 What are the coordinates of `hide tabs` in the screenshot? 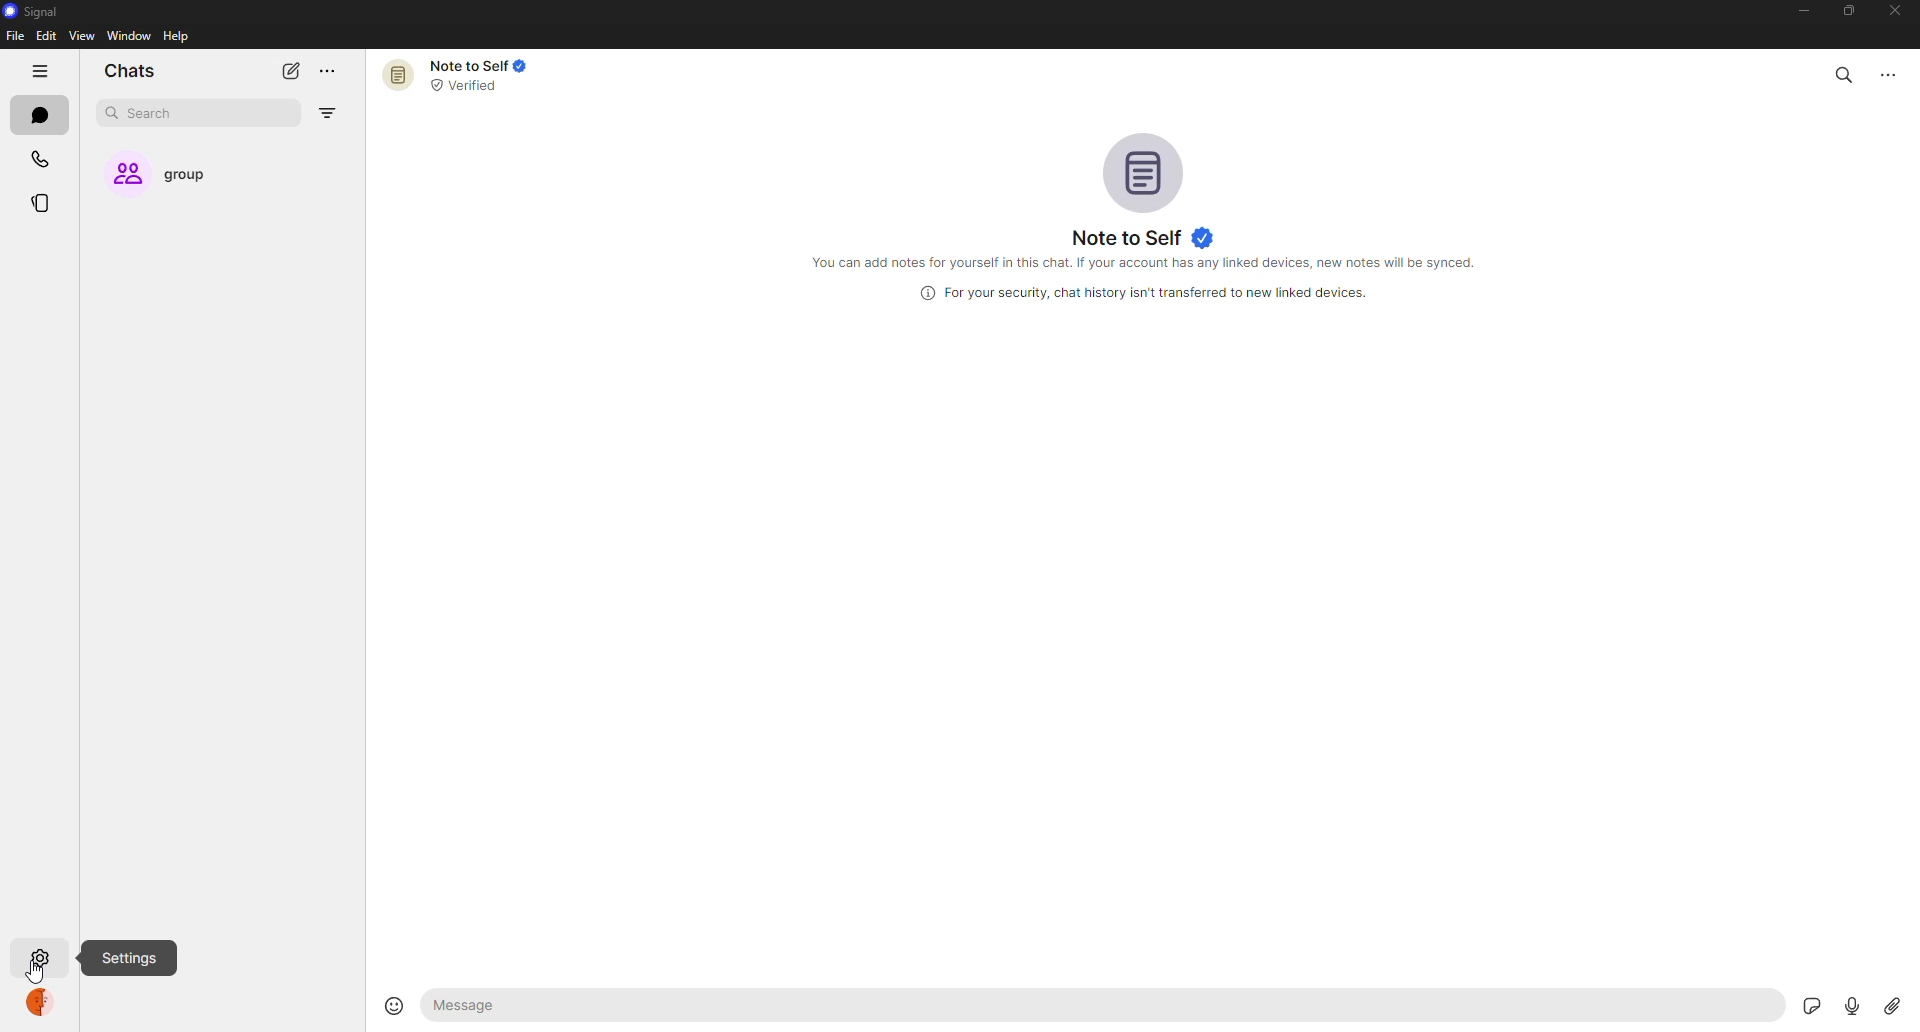 It's located at (42, 72).